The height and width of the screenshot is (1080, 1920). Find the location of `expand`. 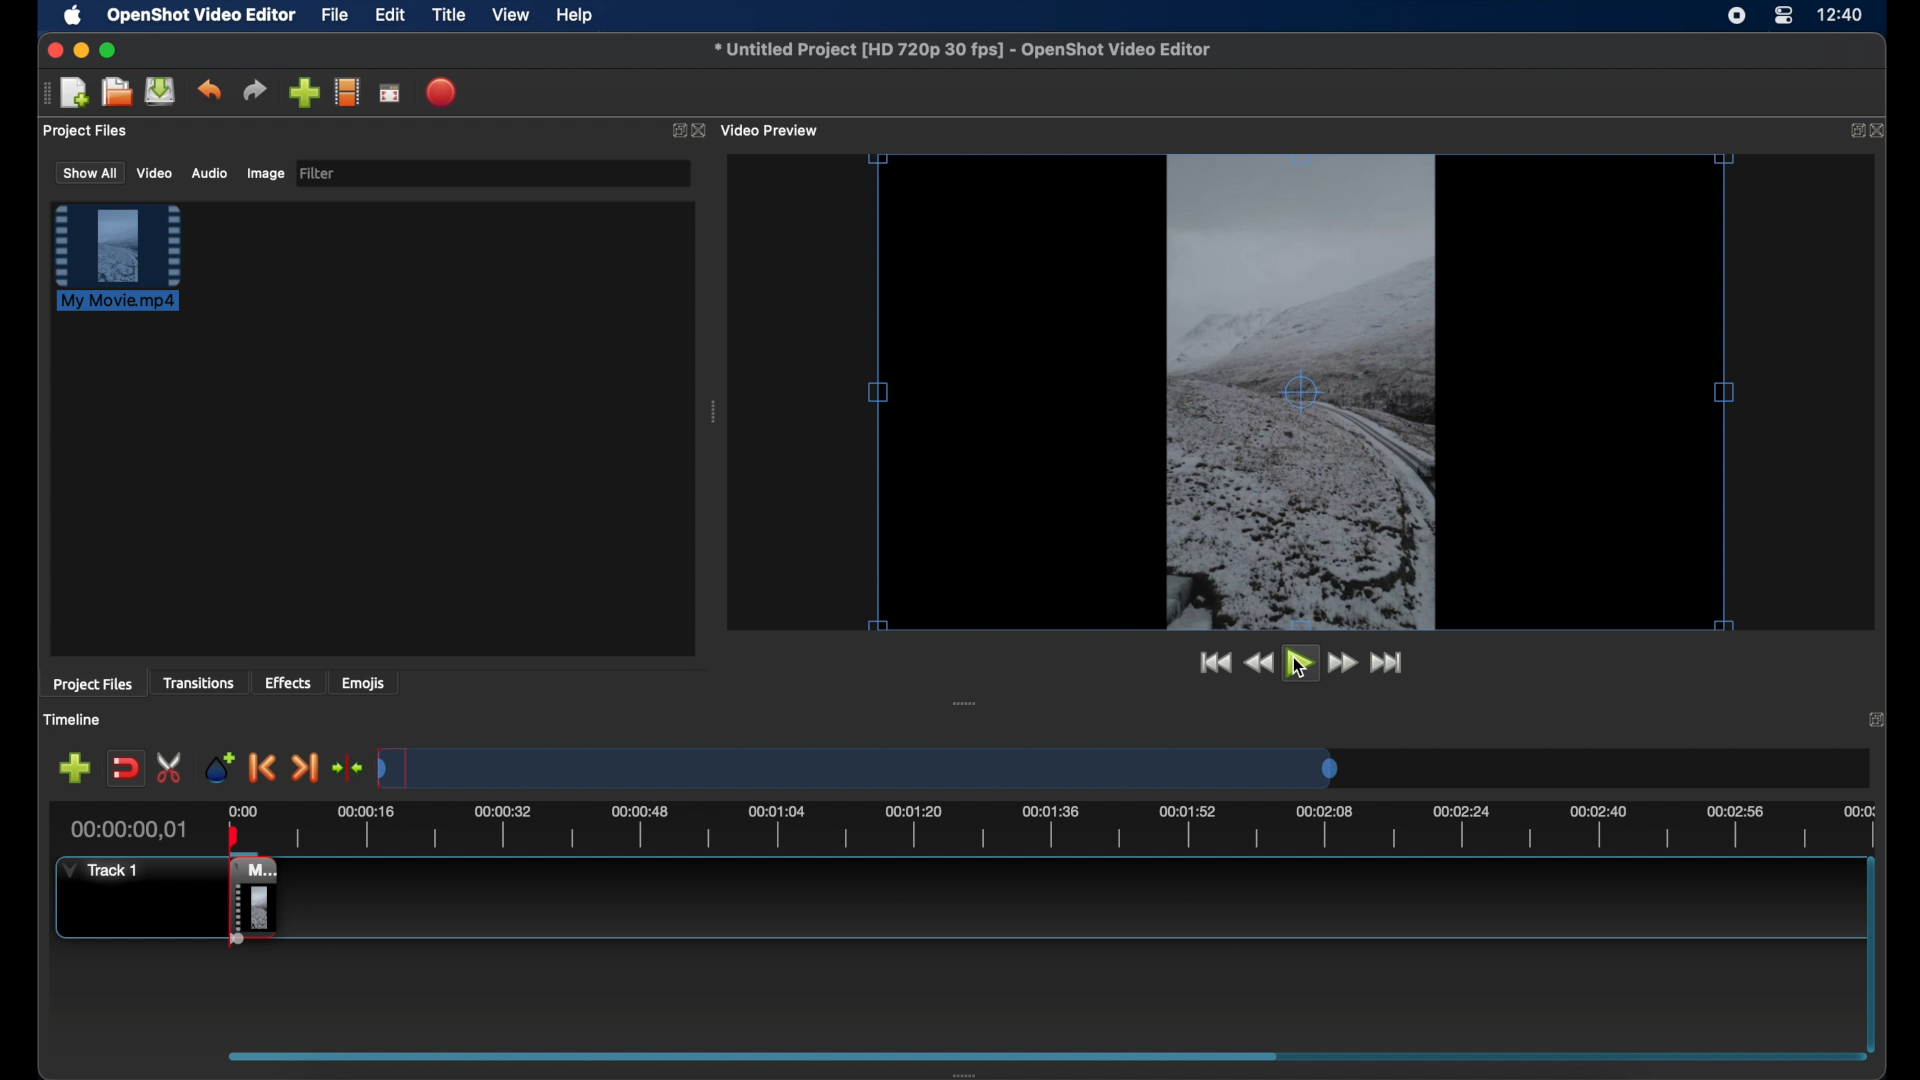

expand is located at coordinates (1853, 130).